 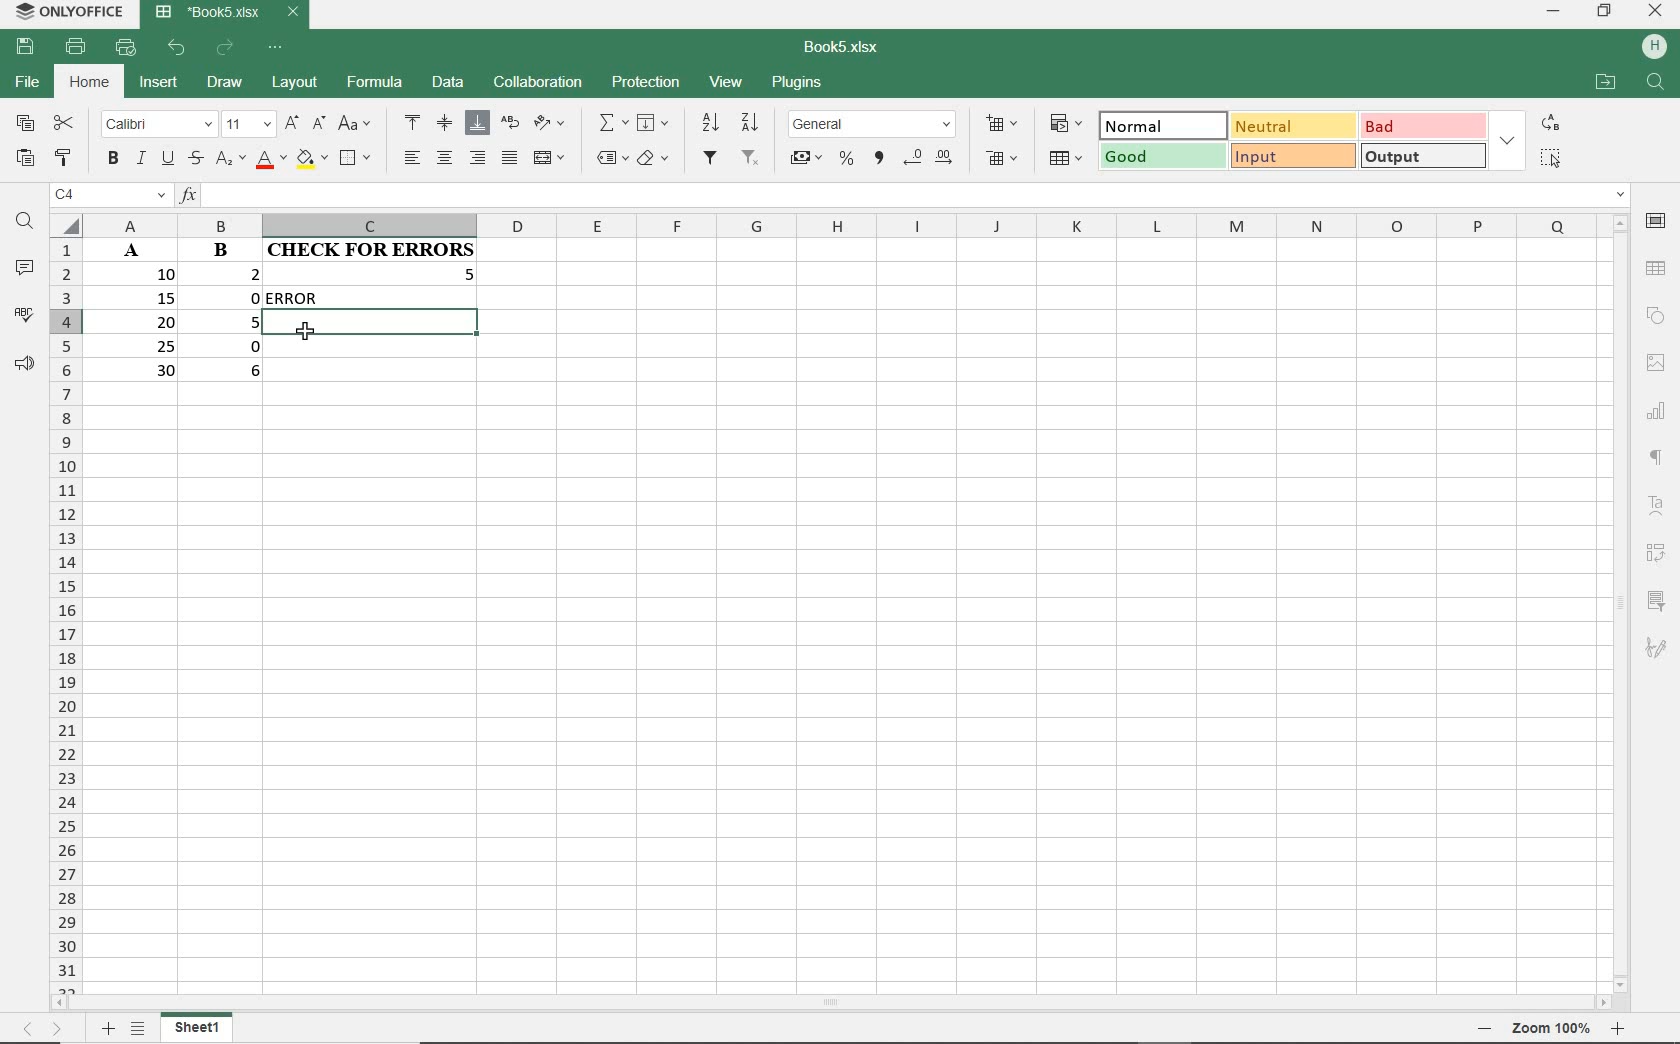 I want to click on REDO, so click(x=226, y=48).